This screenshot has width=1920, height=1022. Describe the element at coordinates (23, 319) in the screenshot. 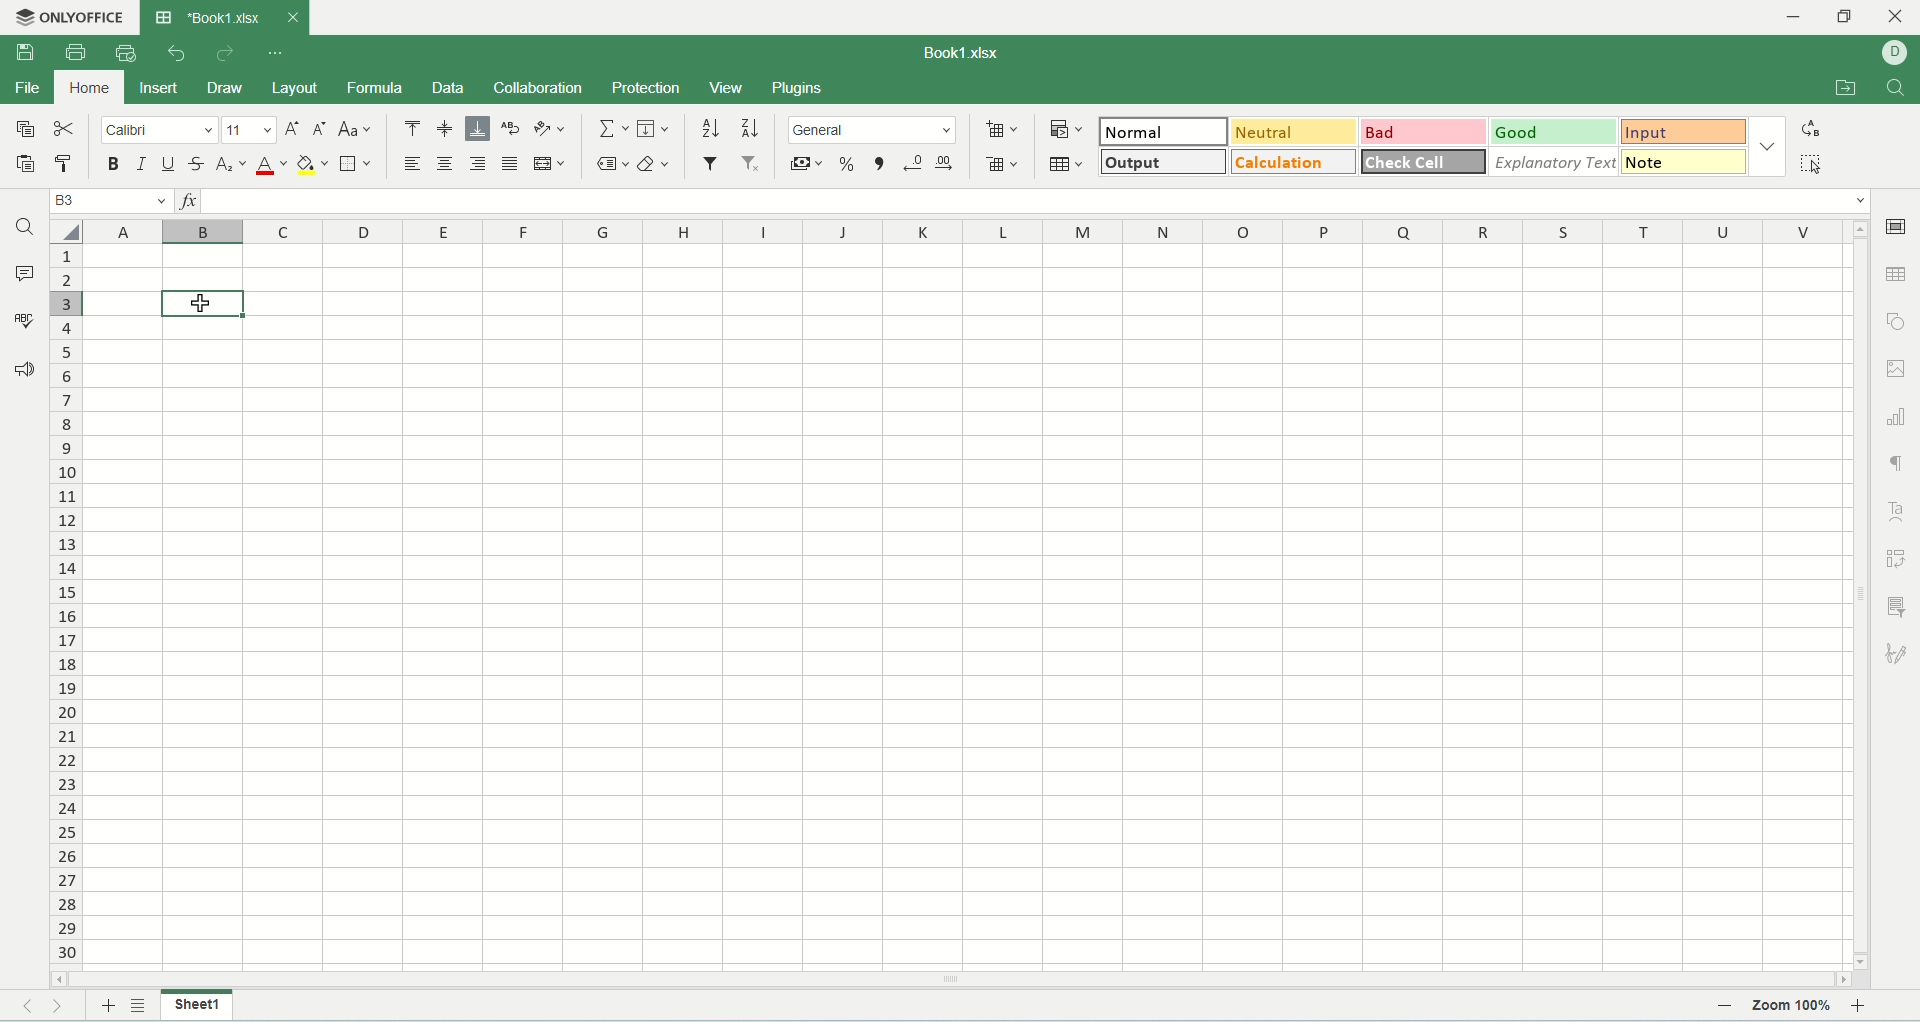

I see `spell check` at that location.